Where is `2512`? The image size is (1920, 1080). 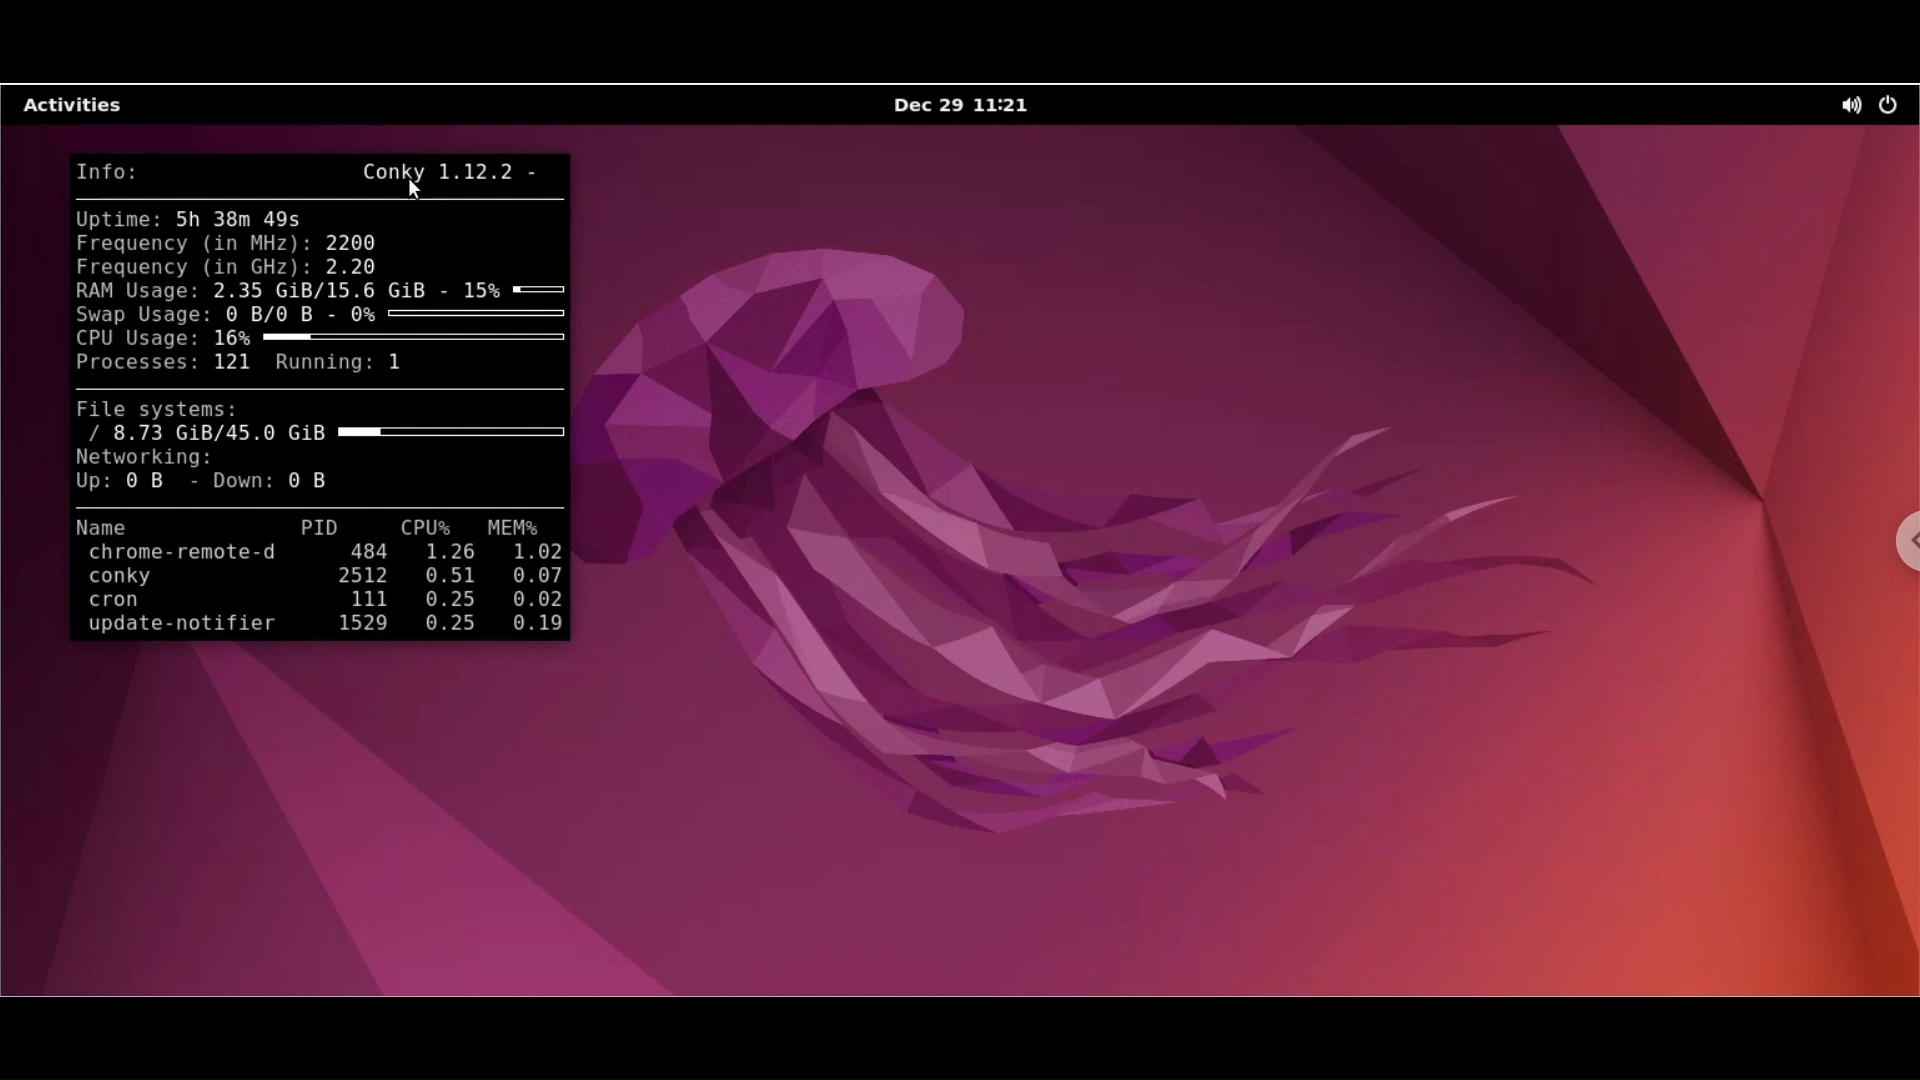 2512 is located at coordinates (365, 577).